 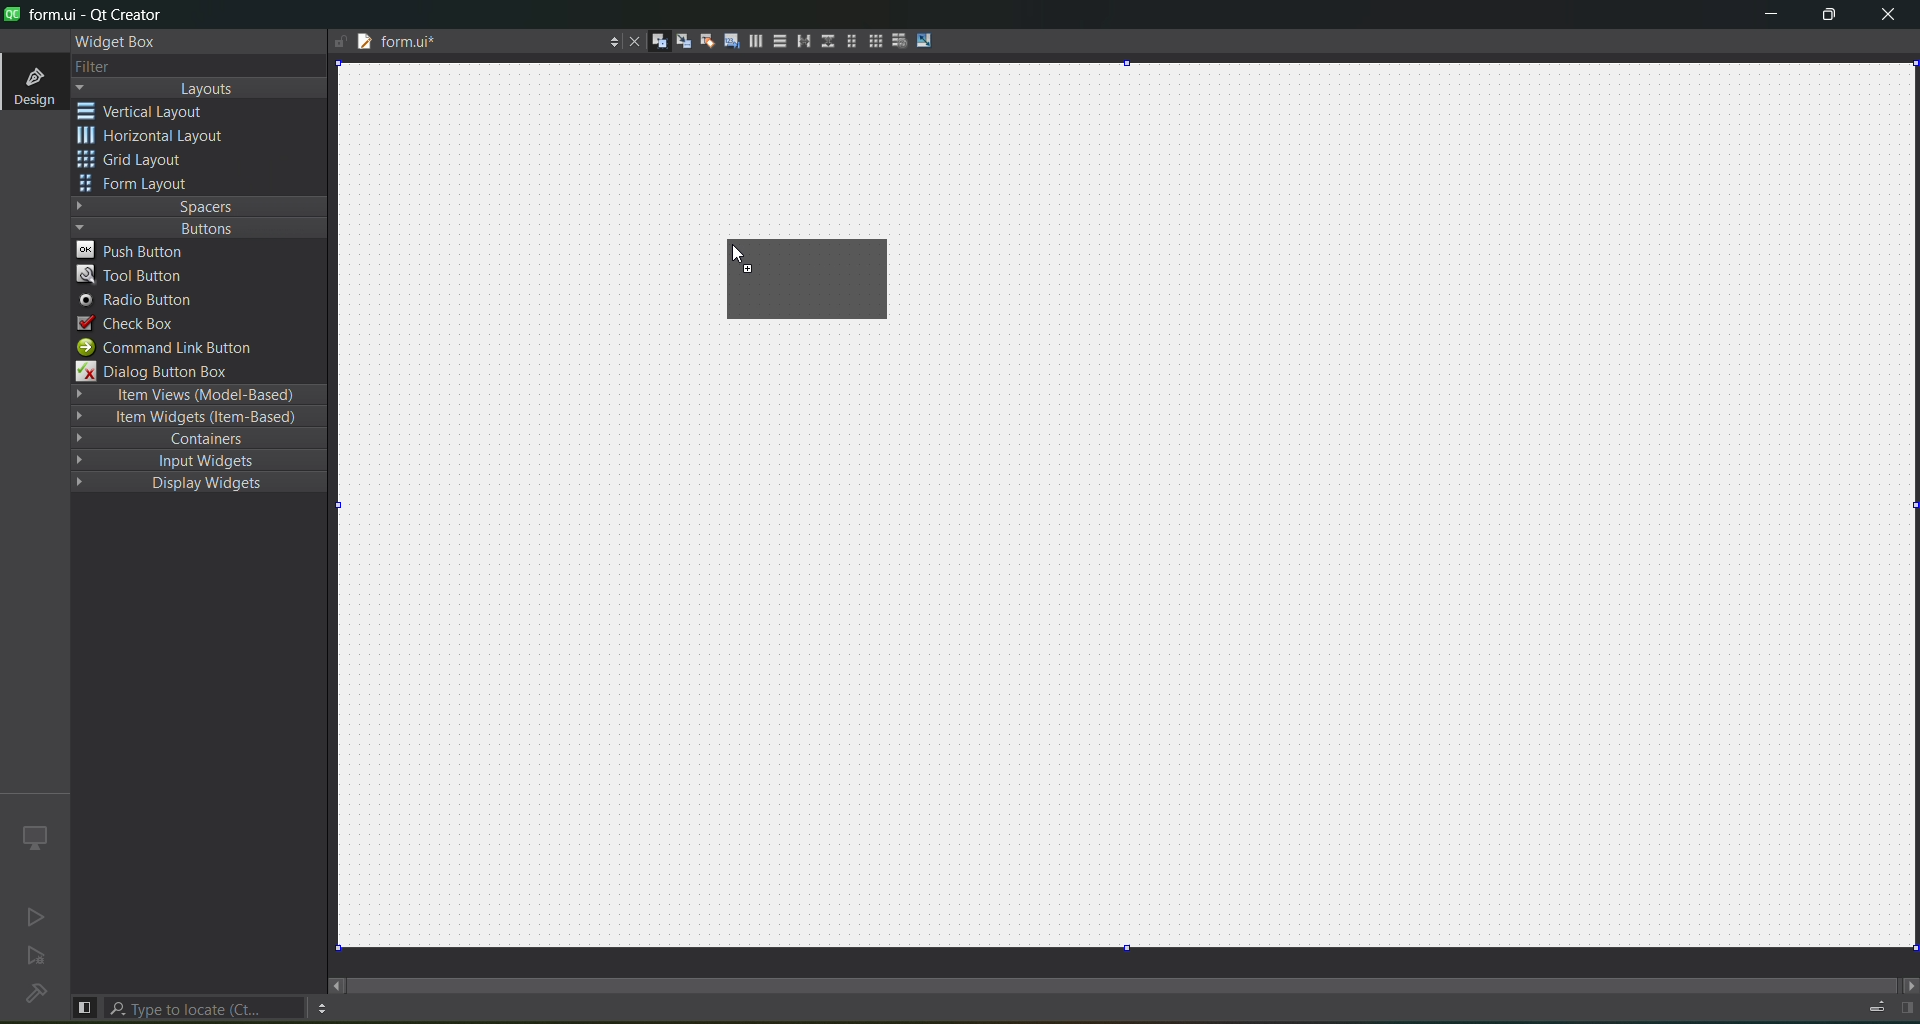 I want to click on design, so click(x=32, y=84).